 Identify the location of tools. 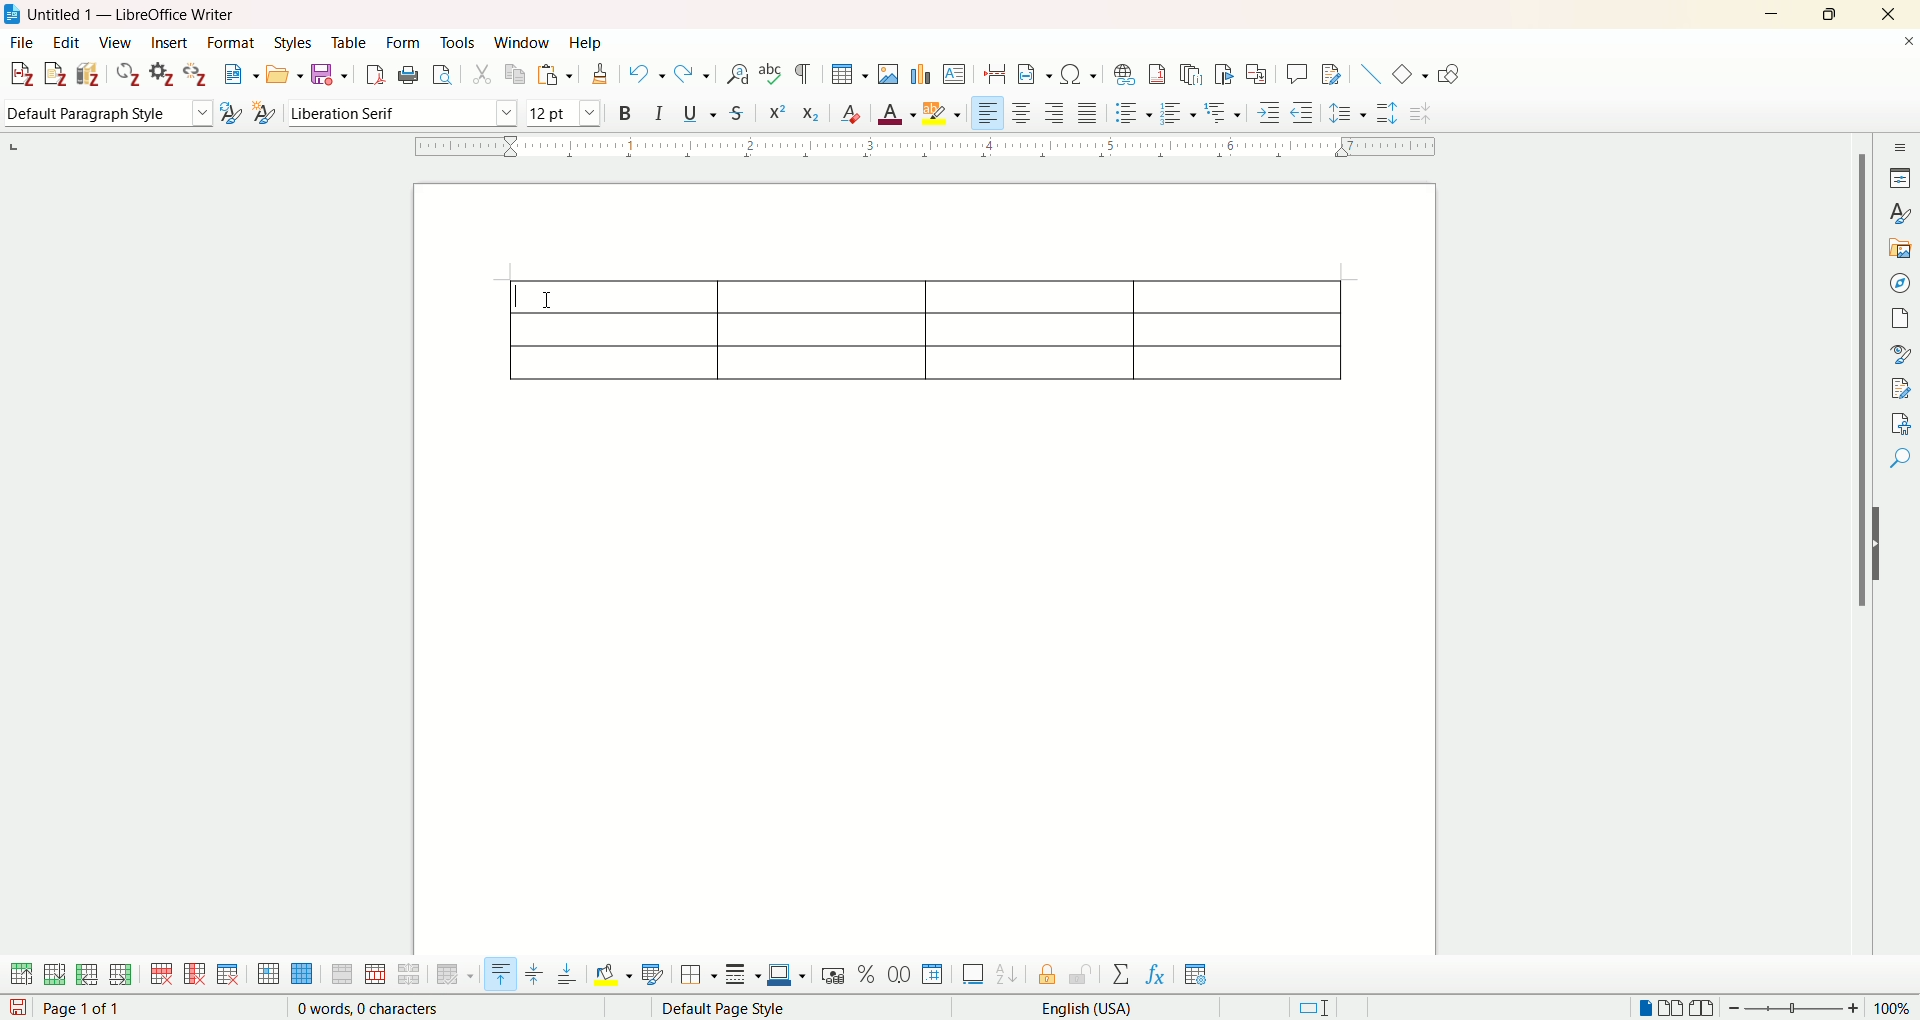
(459, 42).